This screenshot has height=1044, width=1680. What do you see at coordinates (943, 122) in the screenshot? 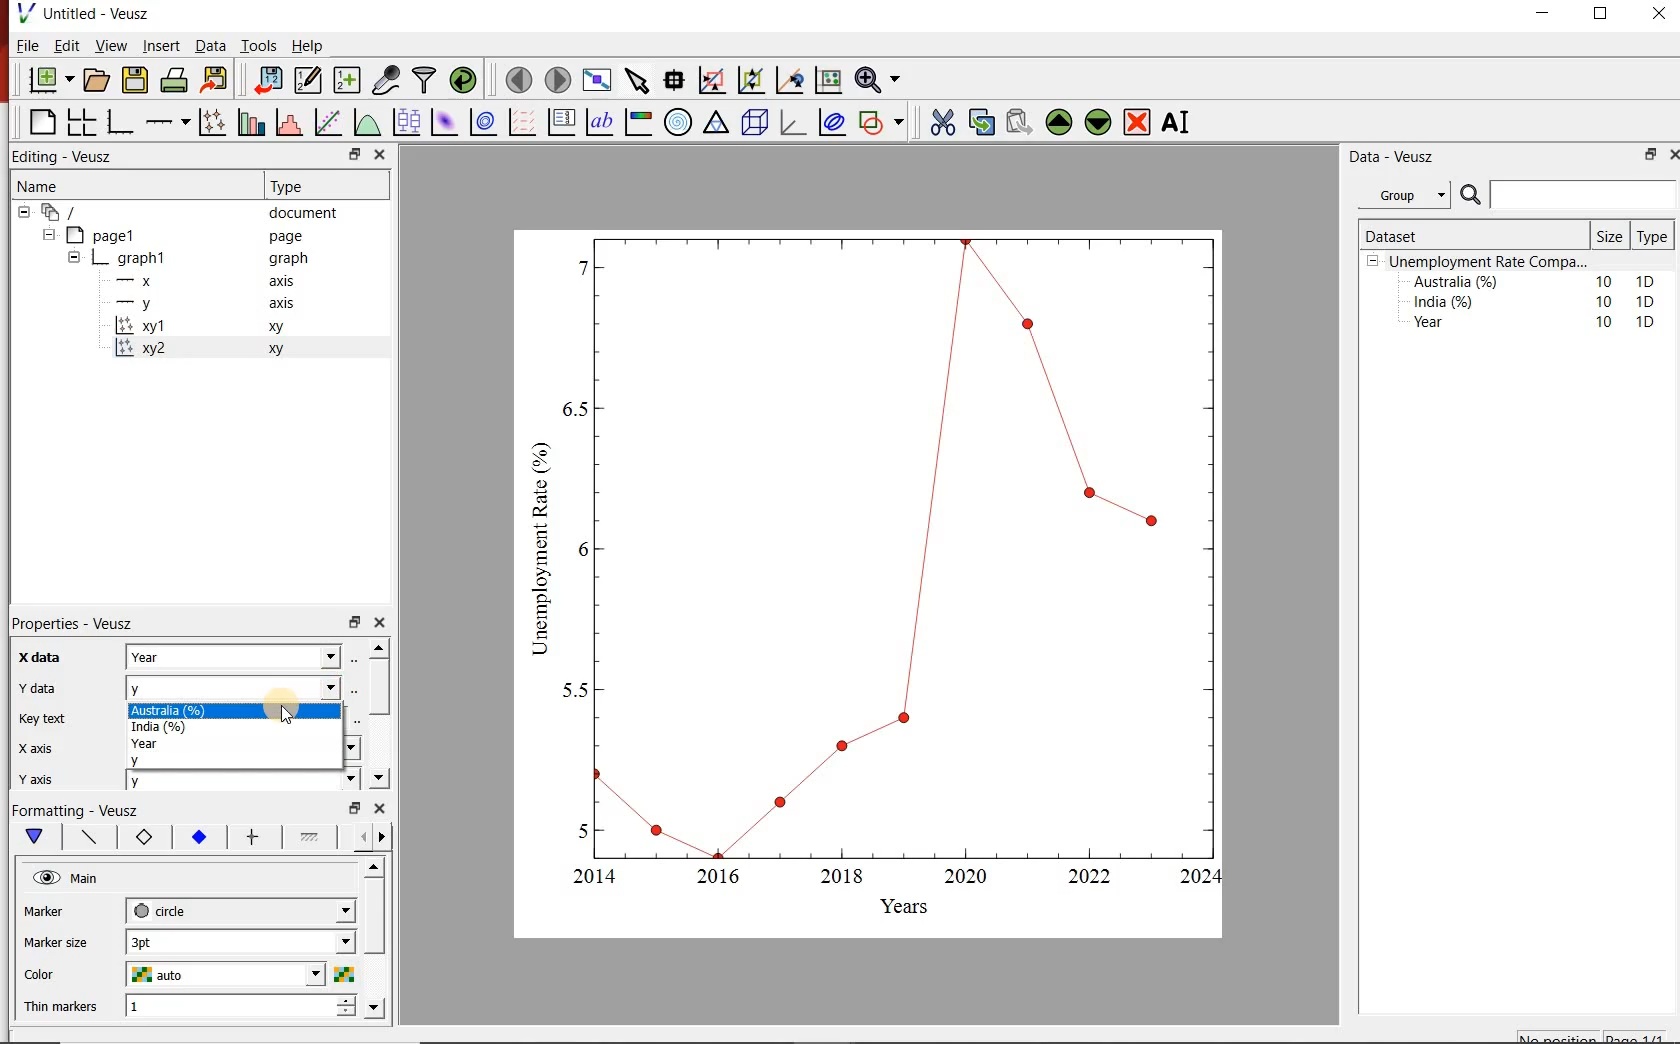
I see `cut the widgets` at bounding box center [943, 122].